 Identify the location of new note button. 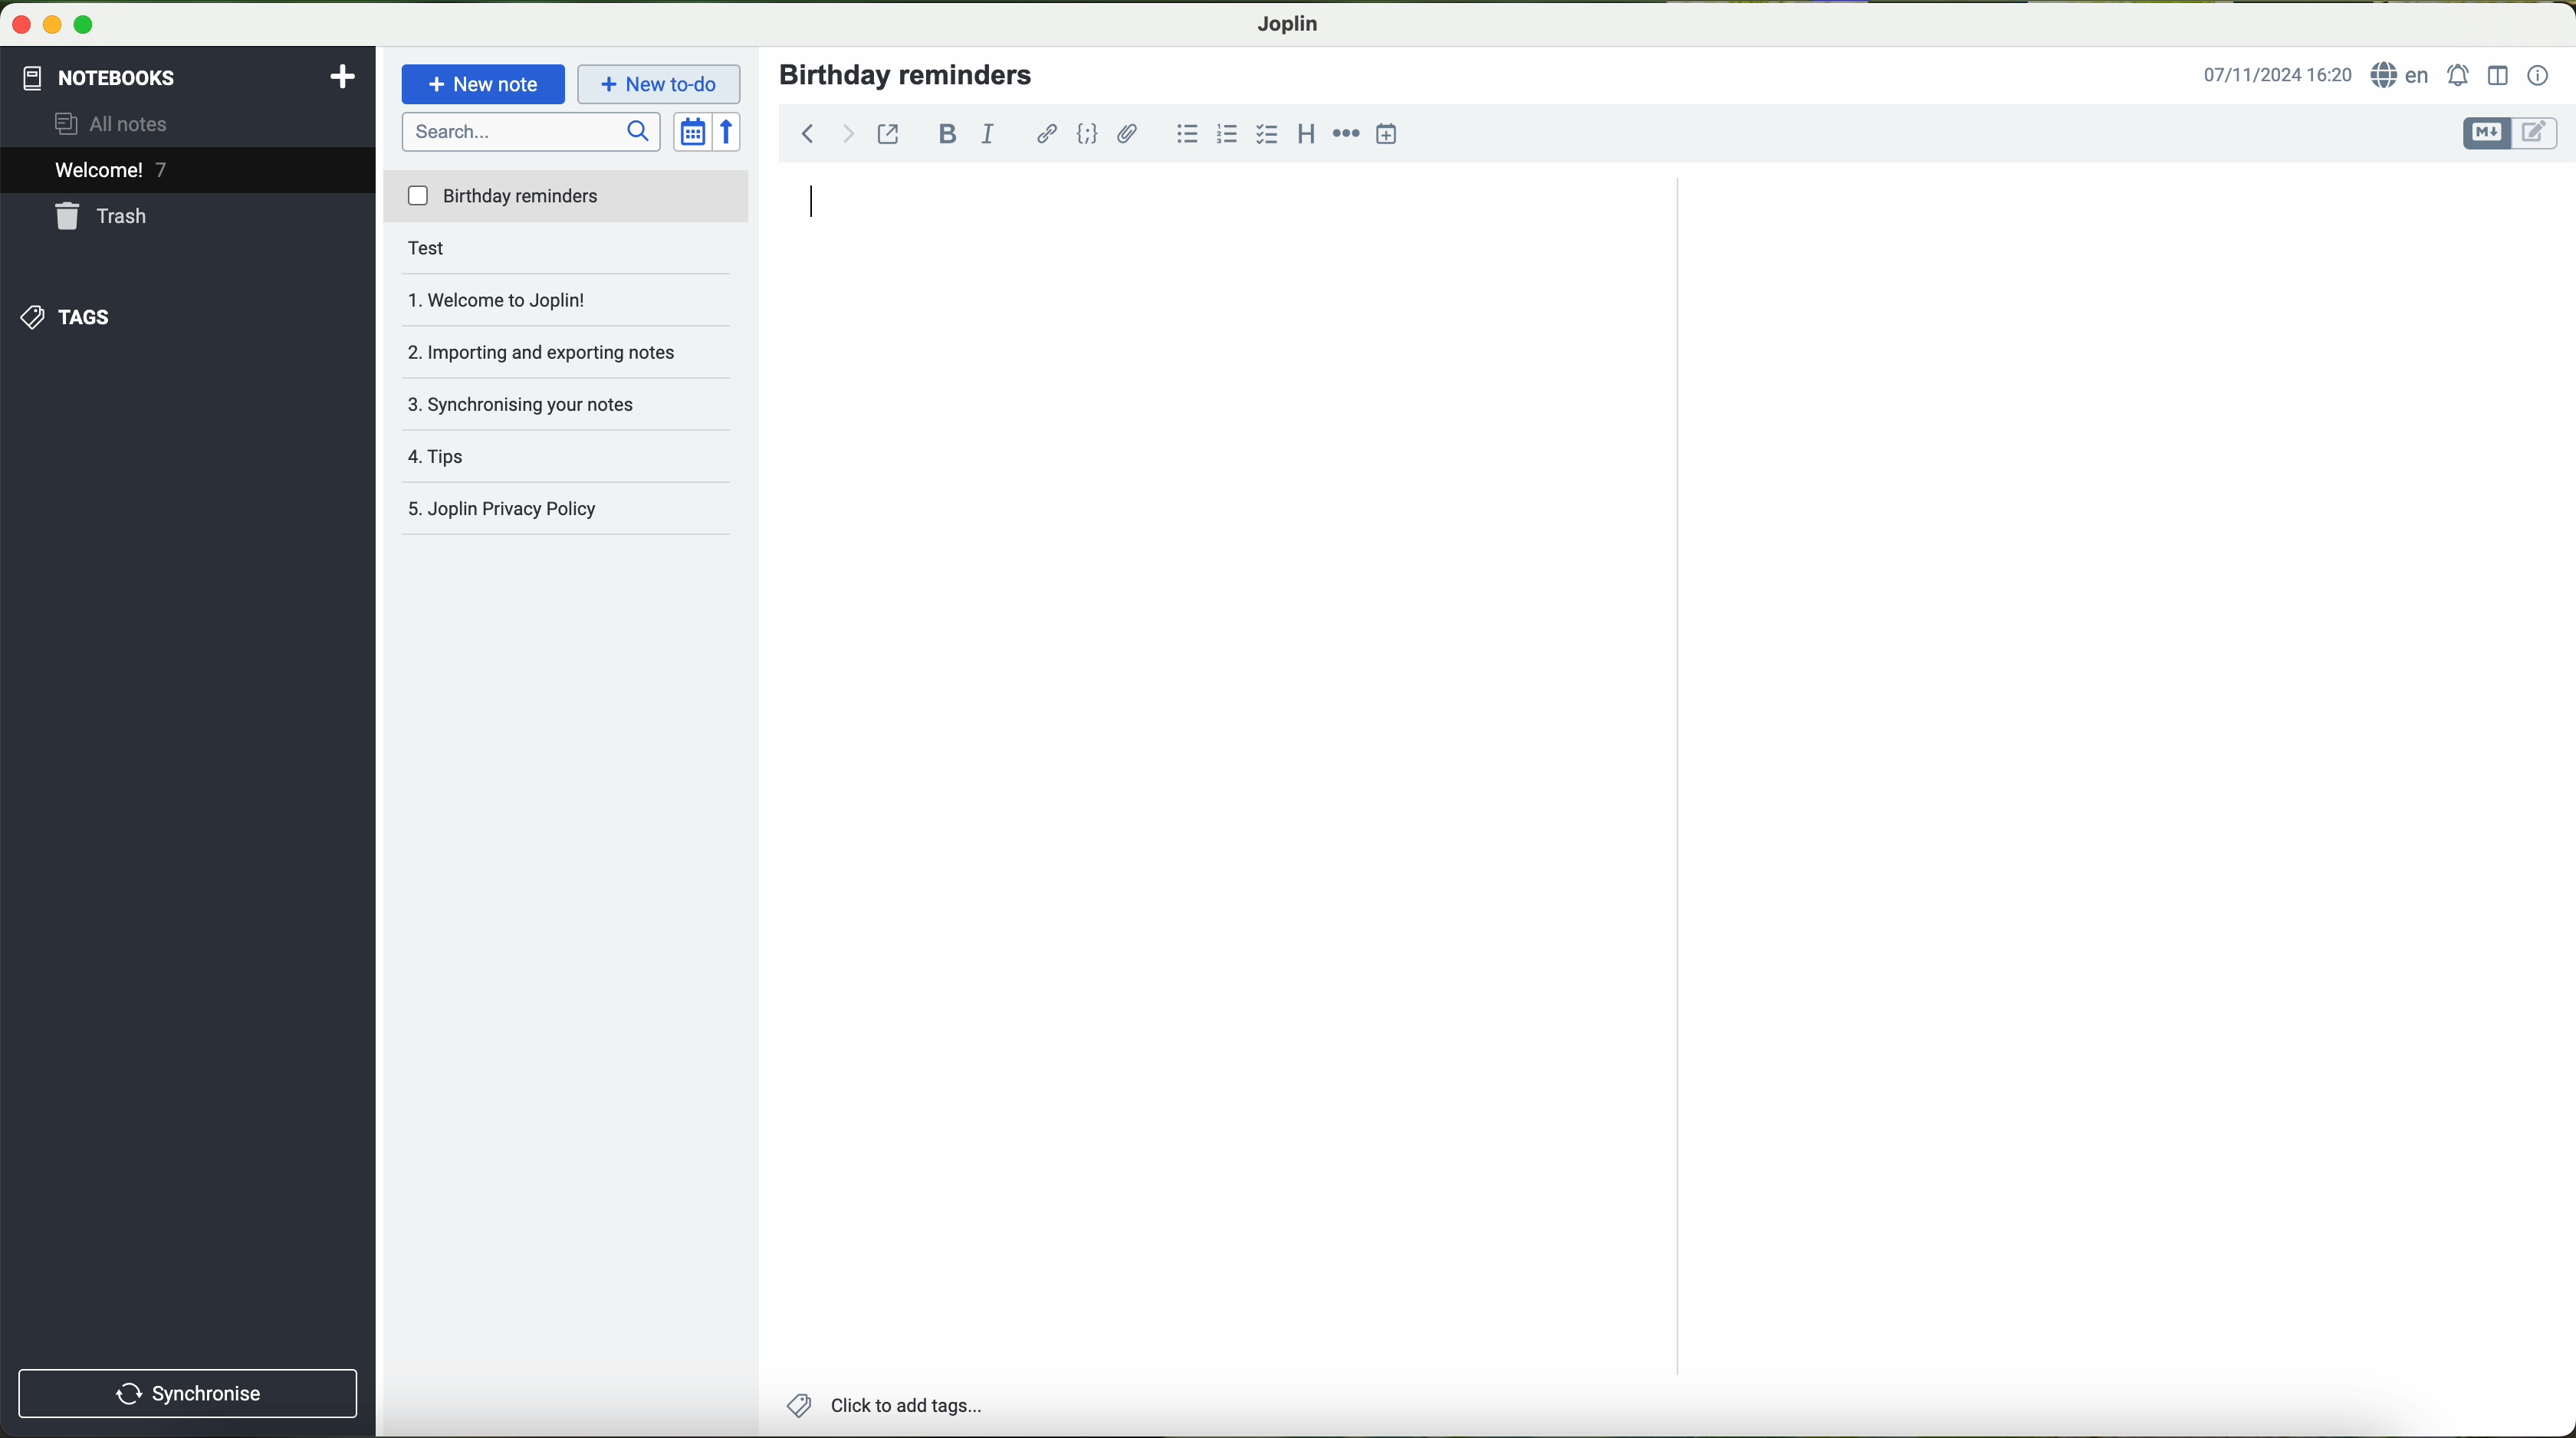
(481, 84).